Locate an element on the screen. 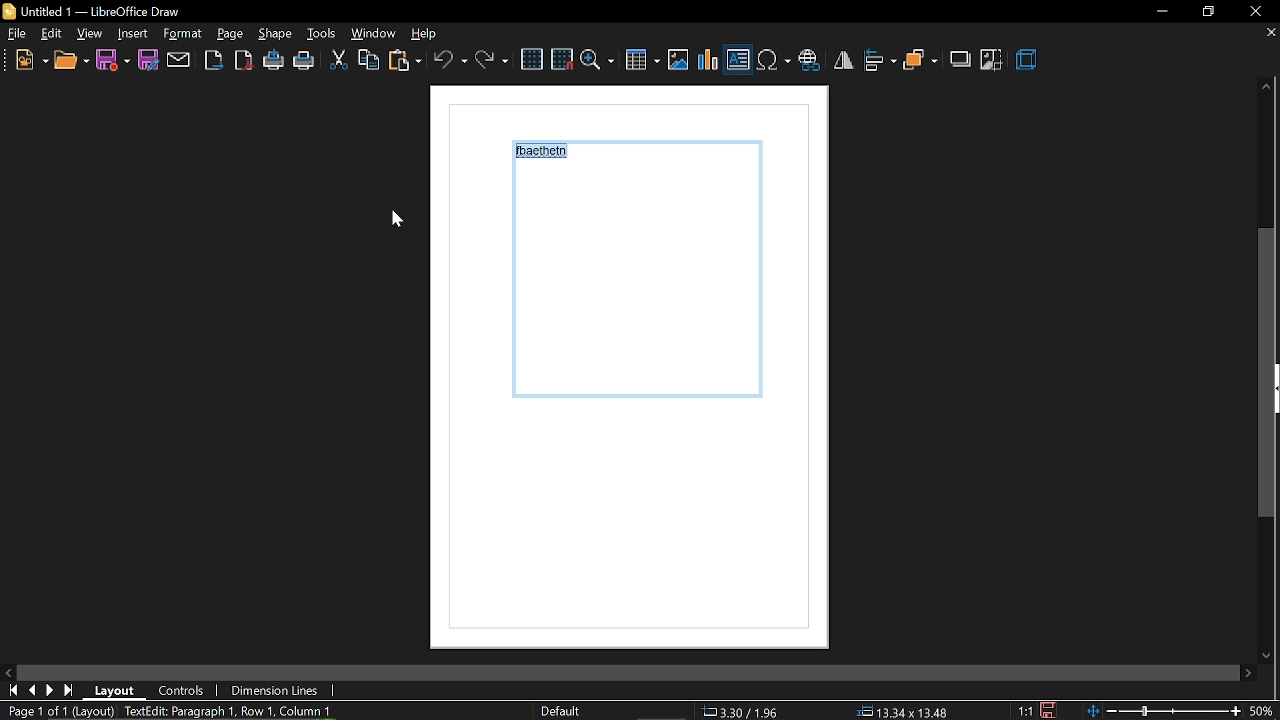  vertical scrollbar is located at coordinates (1267, 375).